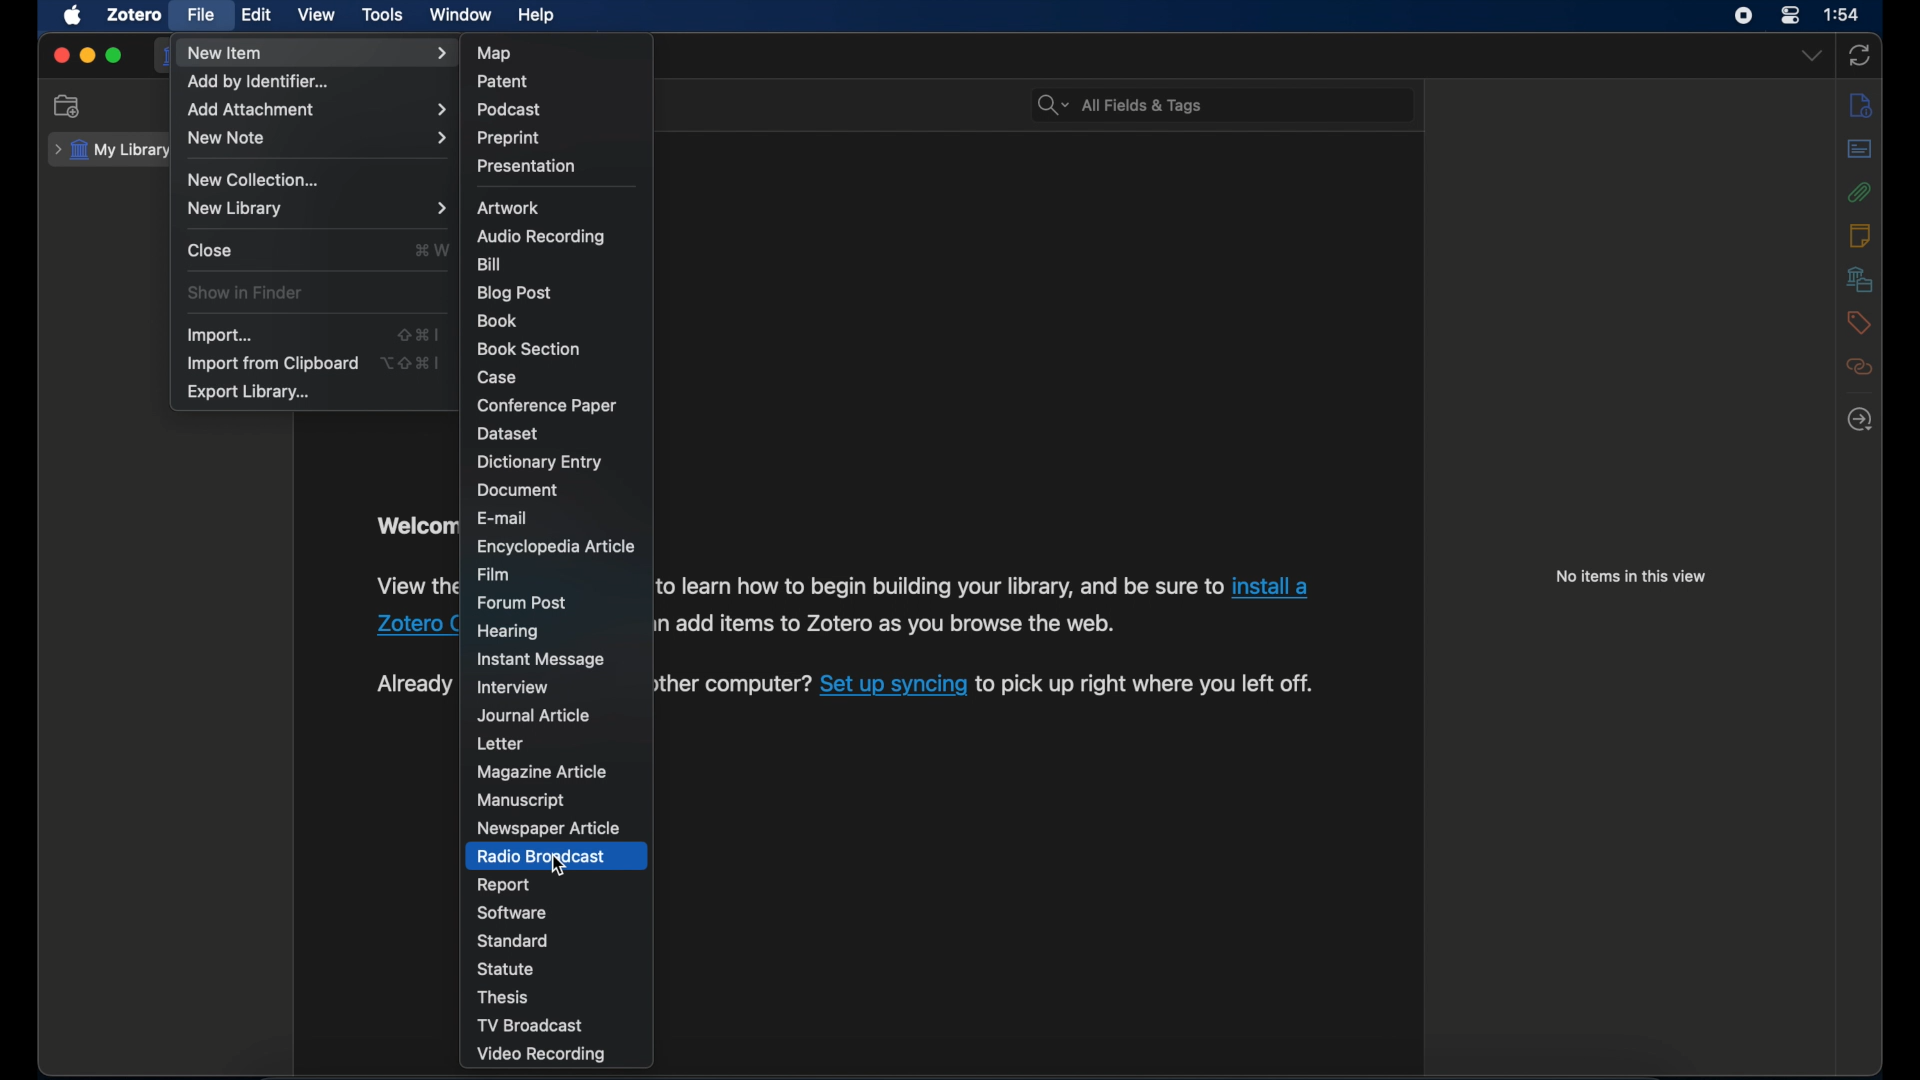  I want to click on map, so click(496, 53).